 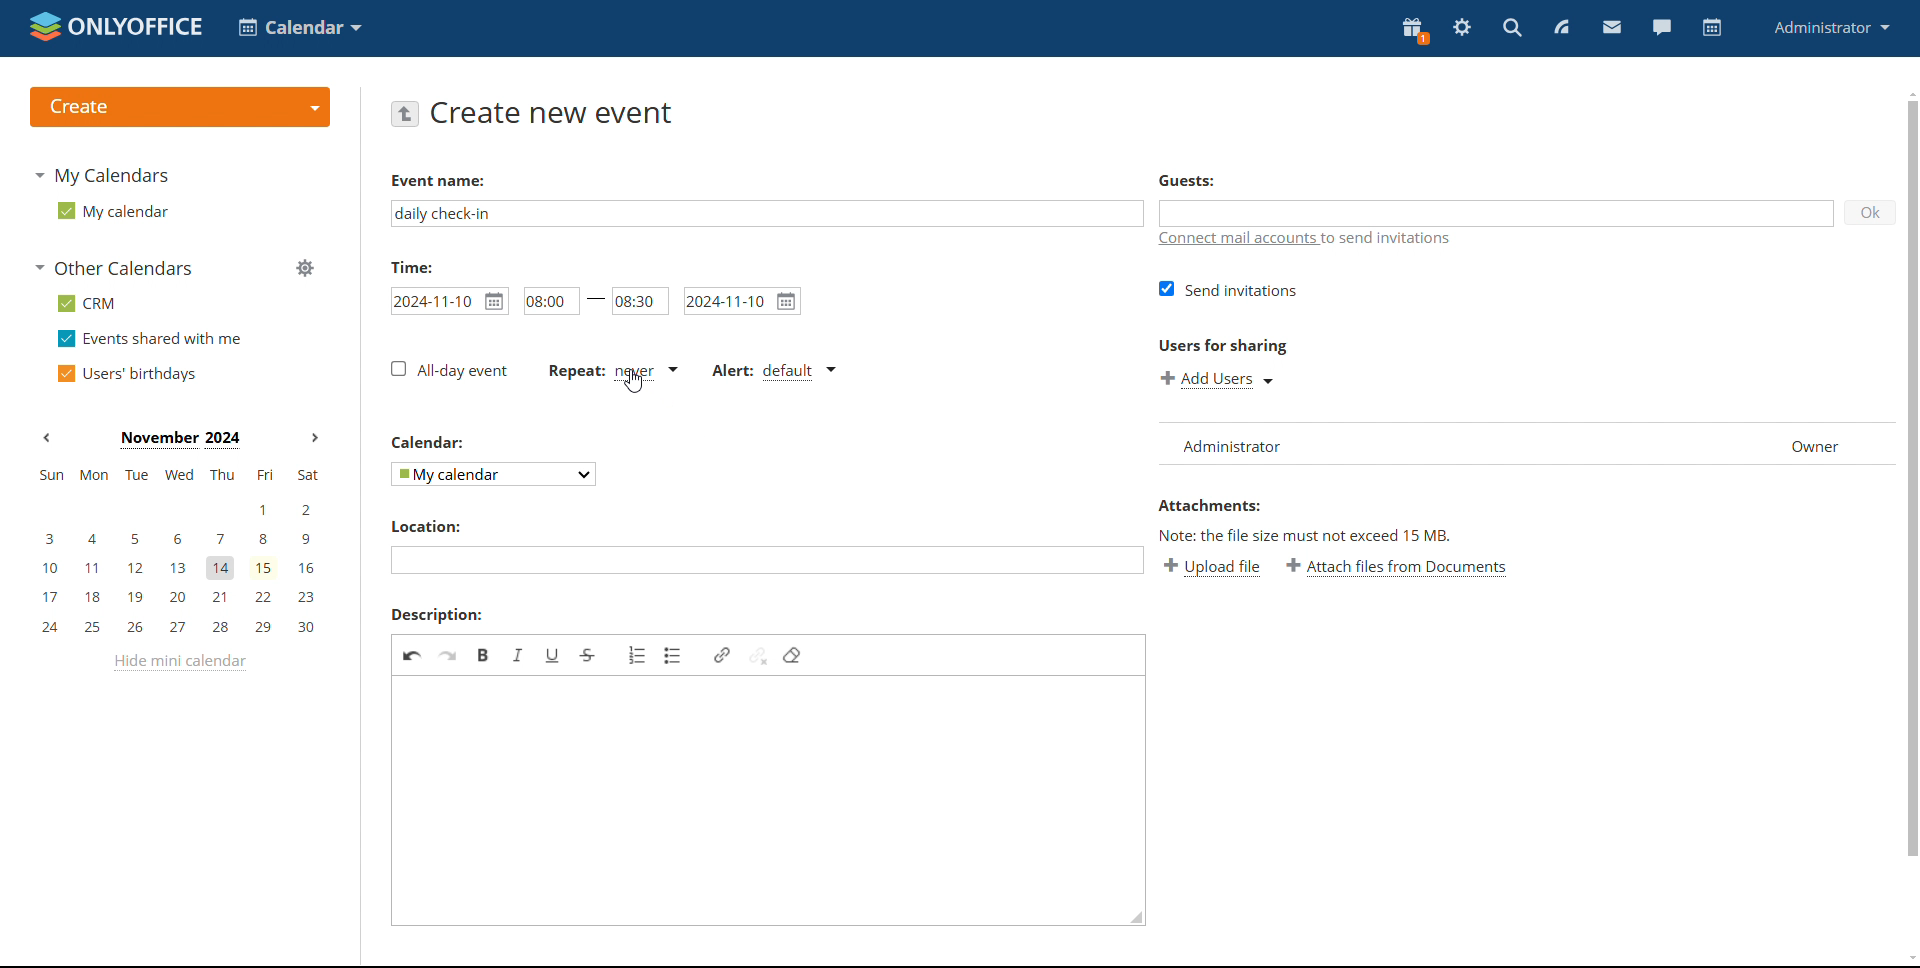 I want to click on hide mini calendar, so click(x=177, y=663).